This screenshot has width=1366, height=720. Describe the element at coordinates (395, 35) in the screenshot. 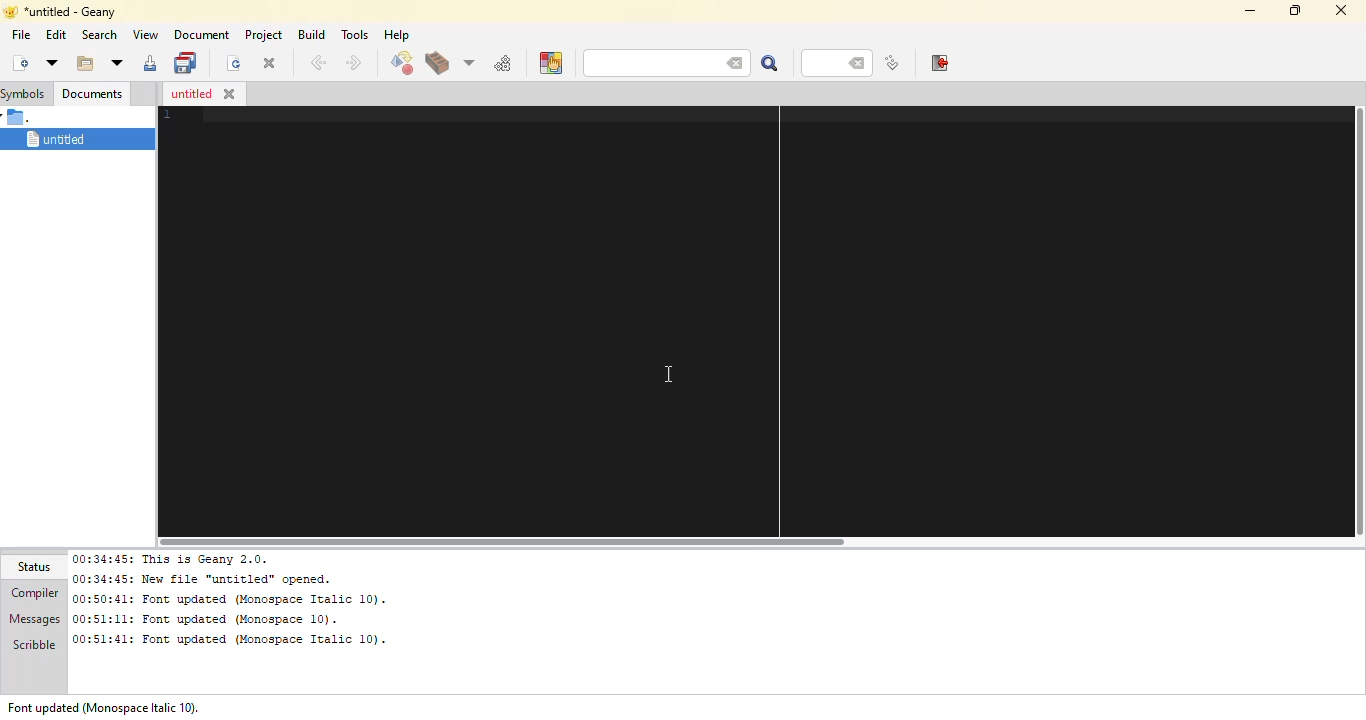

I see `help` at that location.